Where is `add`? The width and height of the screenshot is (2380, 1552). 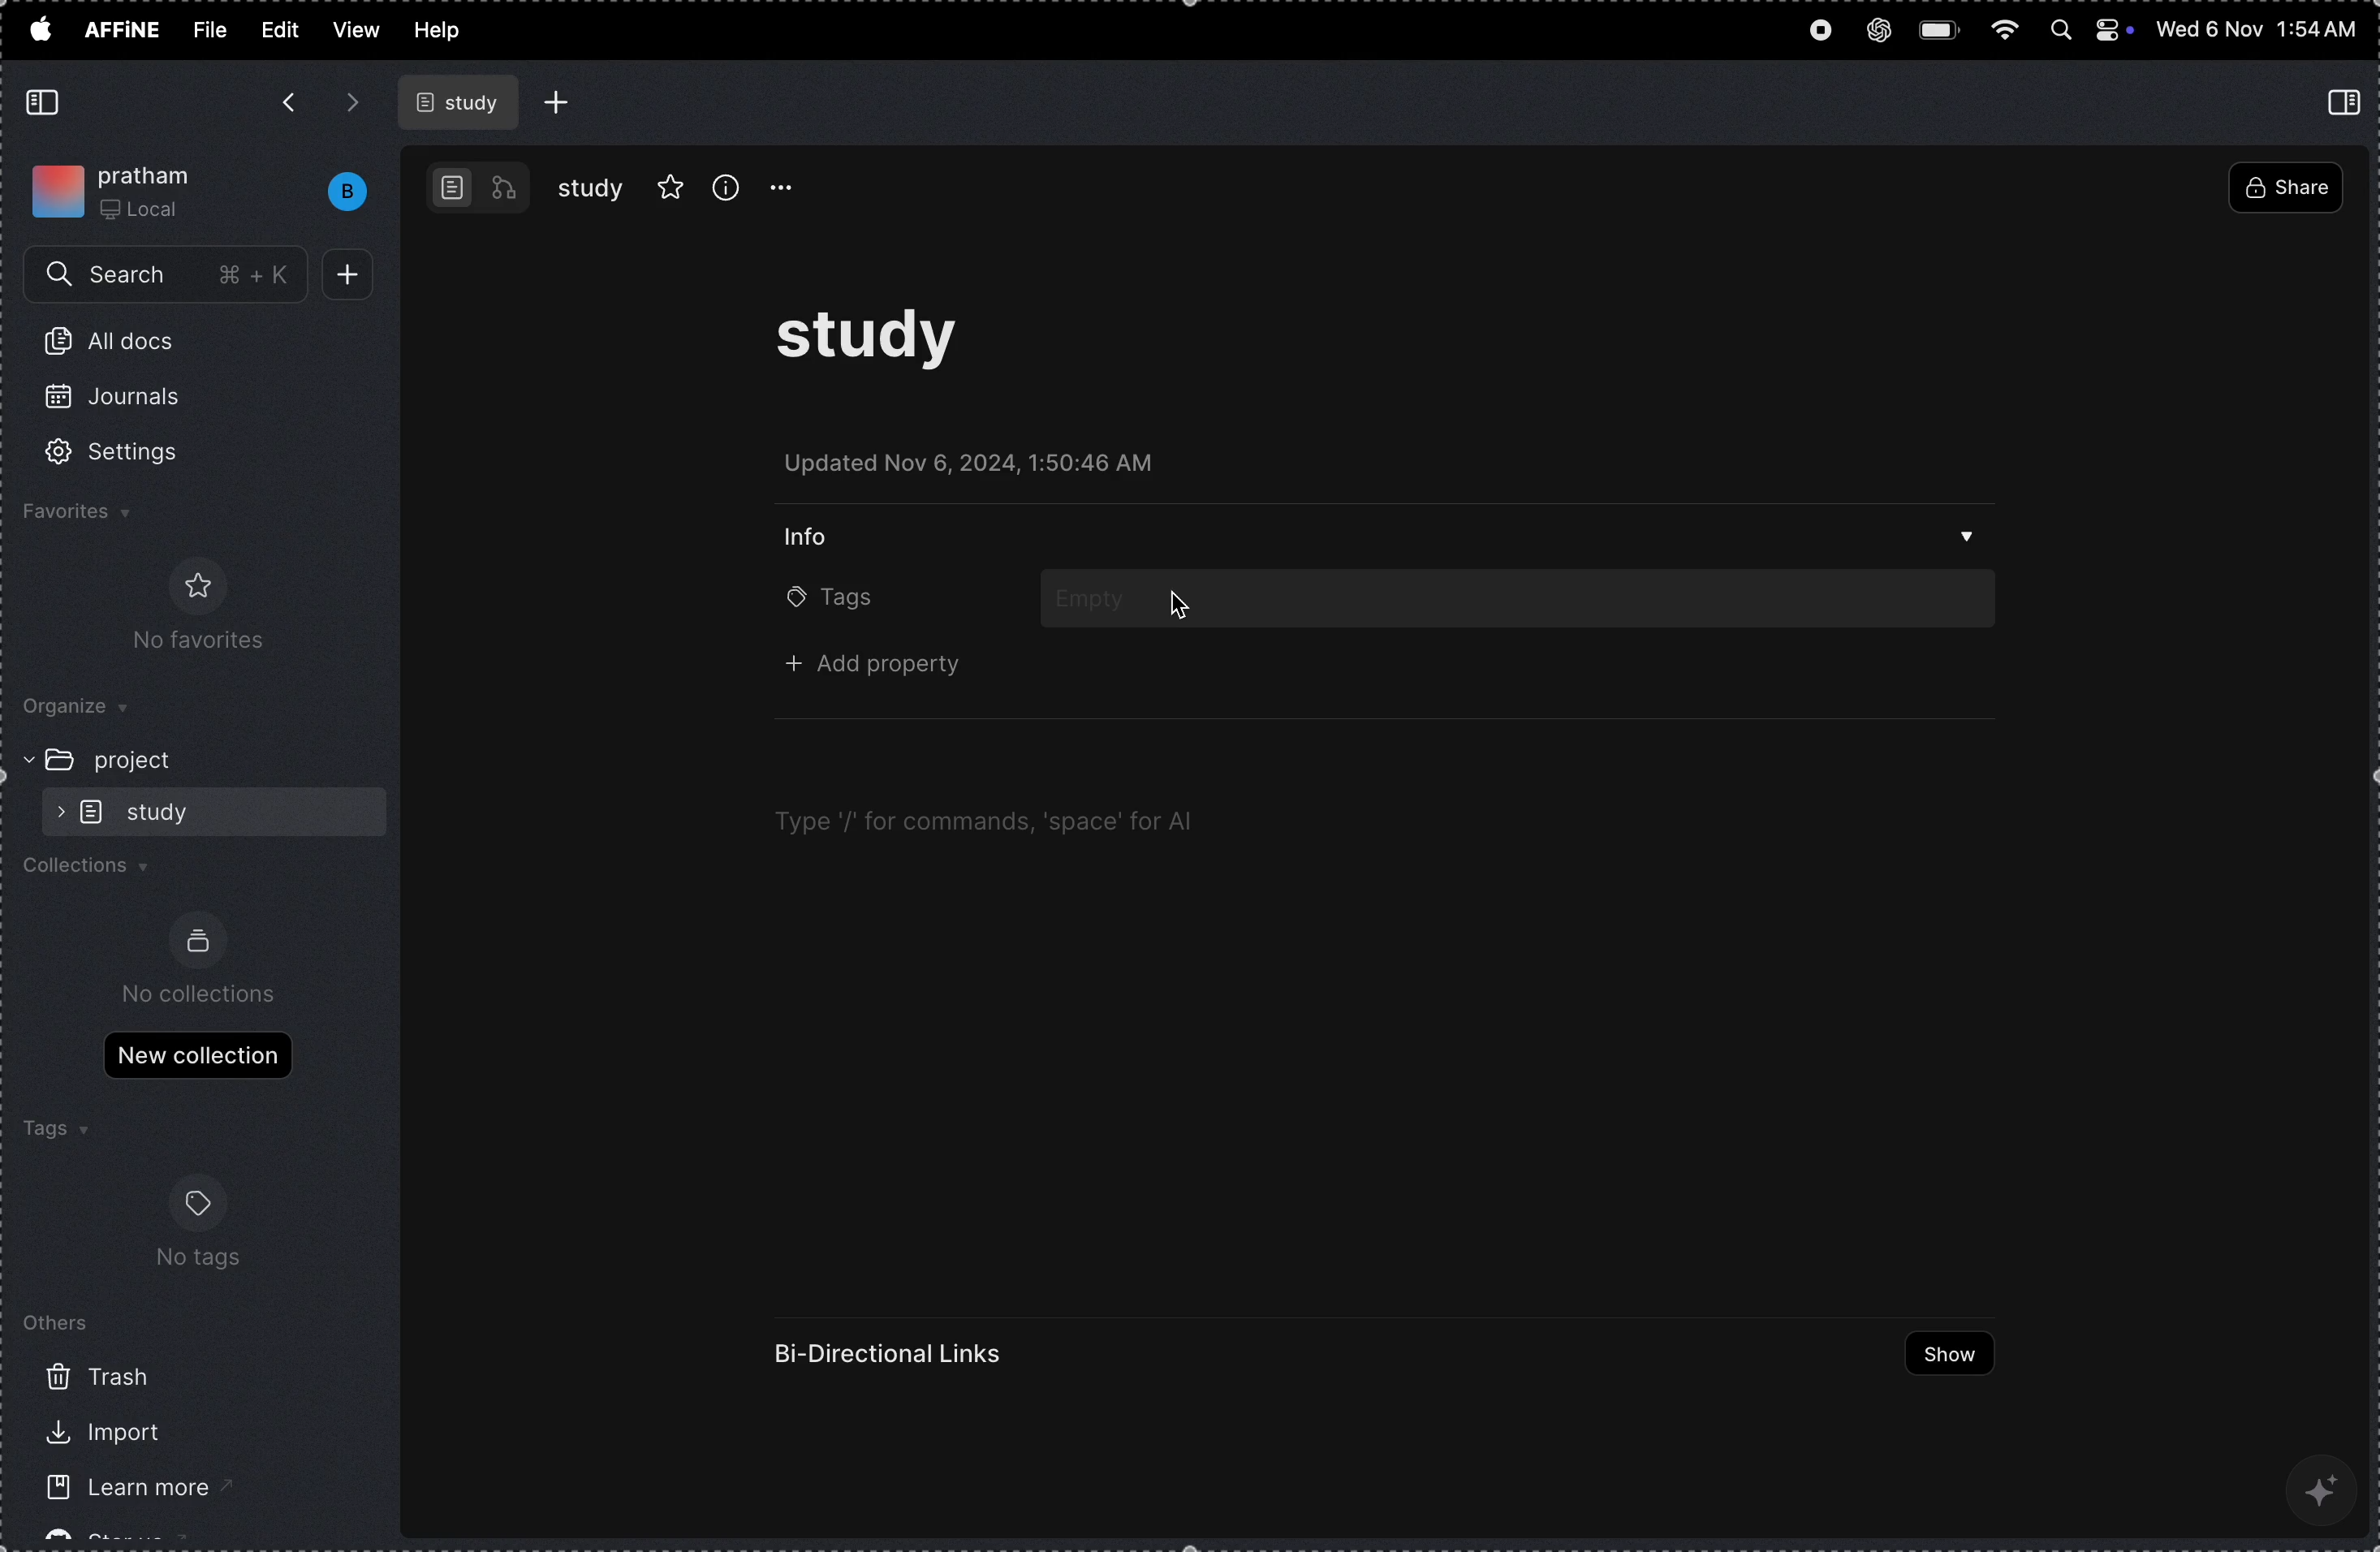
add is located at coordinates (355, 275).